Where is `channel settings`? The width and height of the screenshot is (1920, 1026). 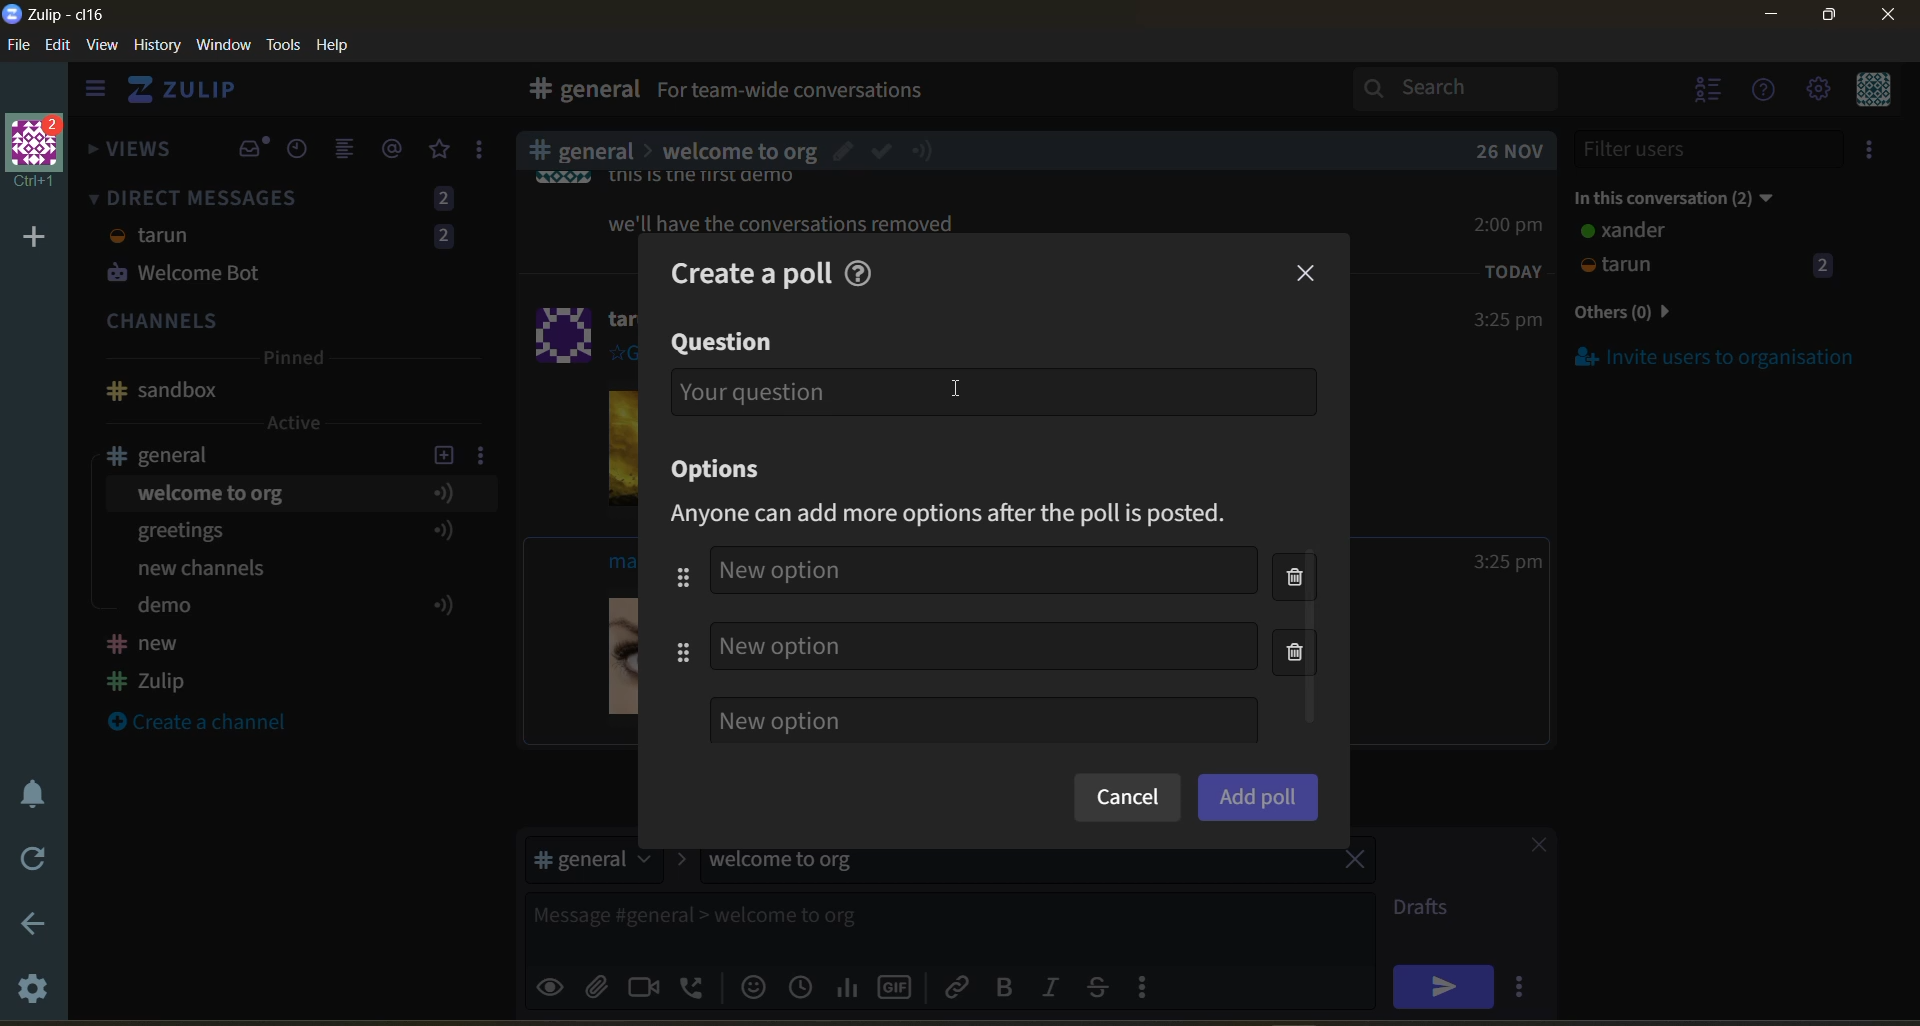 channel settings is located at coordinates (485, 454).